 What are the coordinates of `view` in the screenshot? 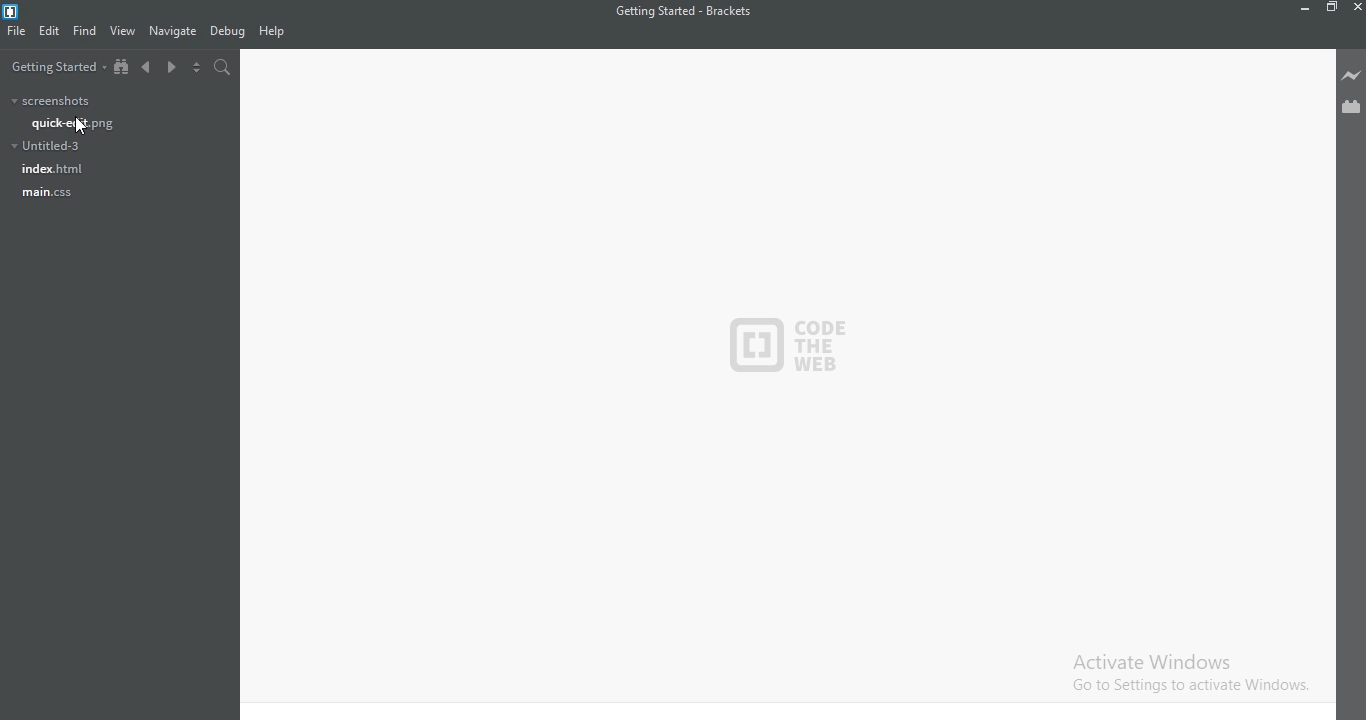 It's located at (121, 32).